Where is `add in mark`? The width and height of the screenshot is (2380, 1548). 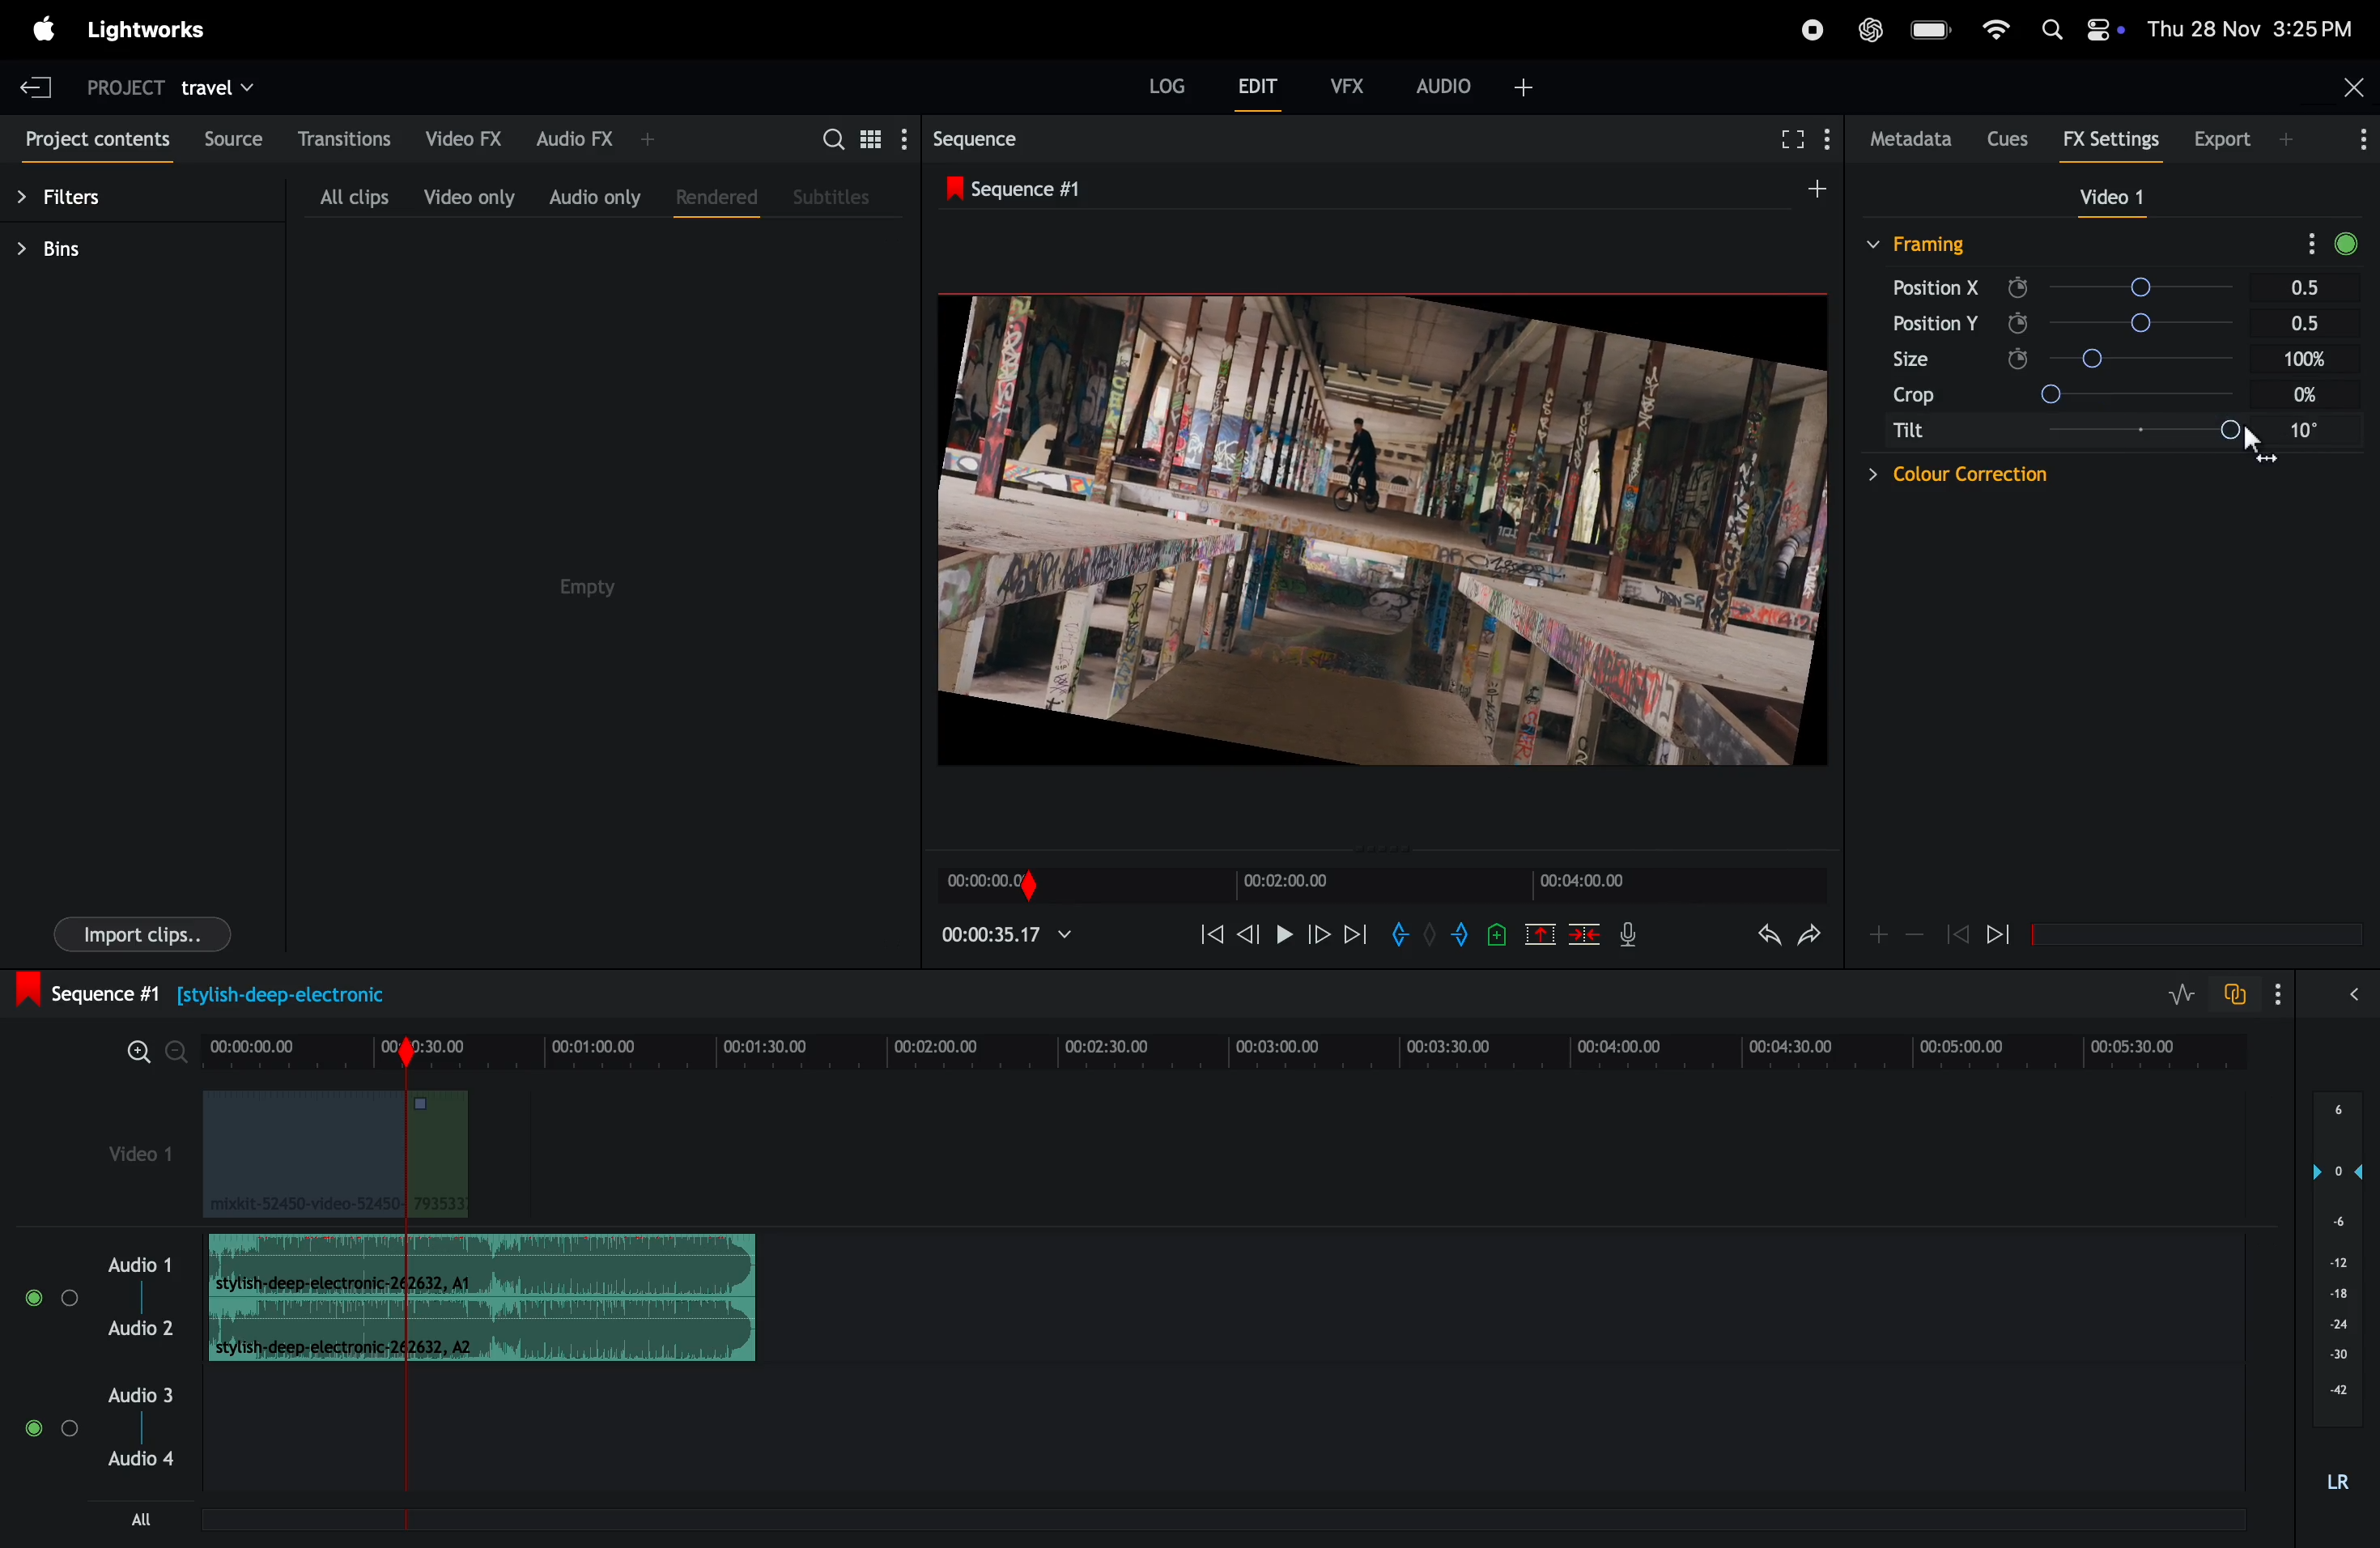 add in mark is located at coordinates (1402, 939).